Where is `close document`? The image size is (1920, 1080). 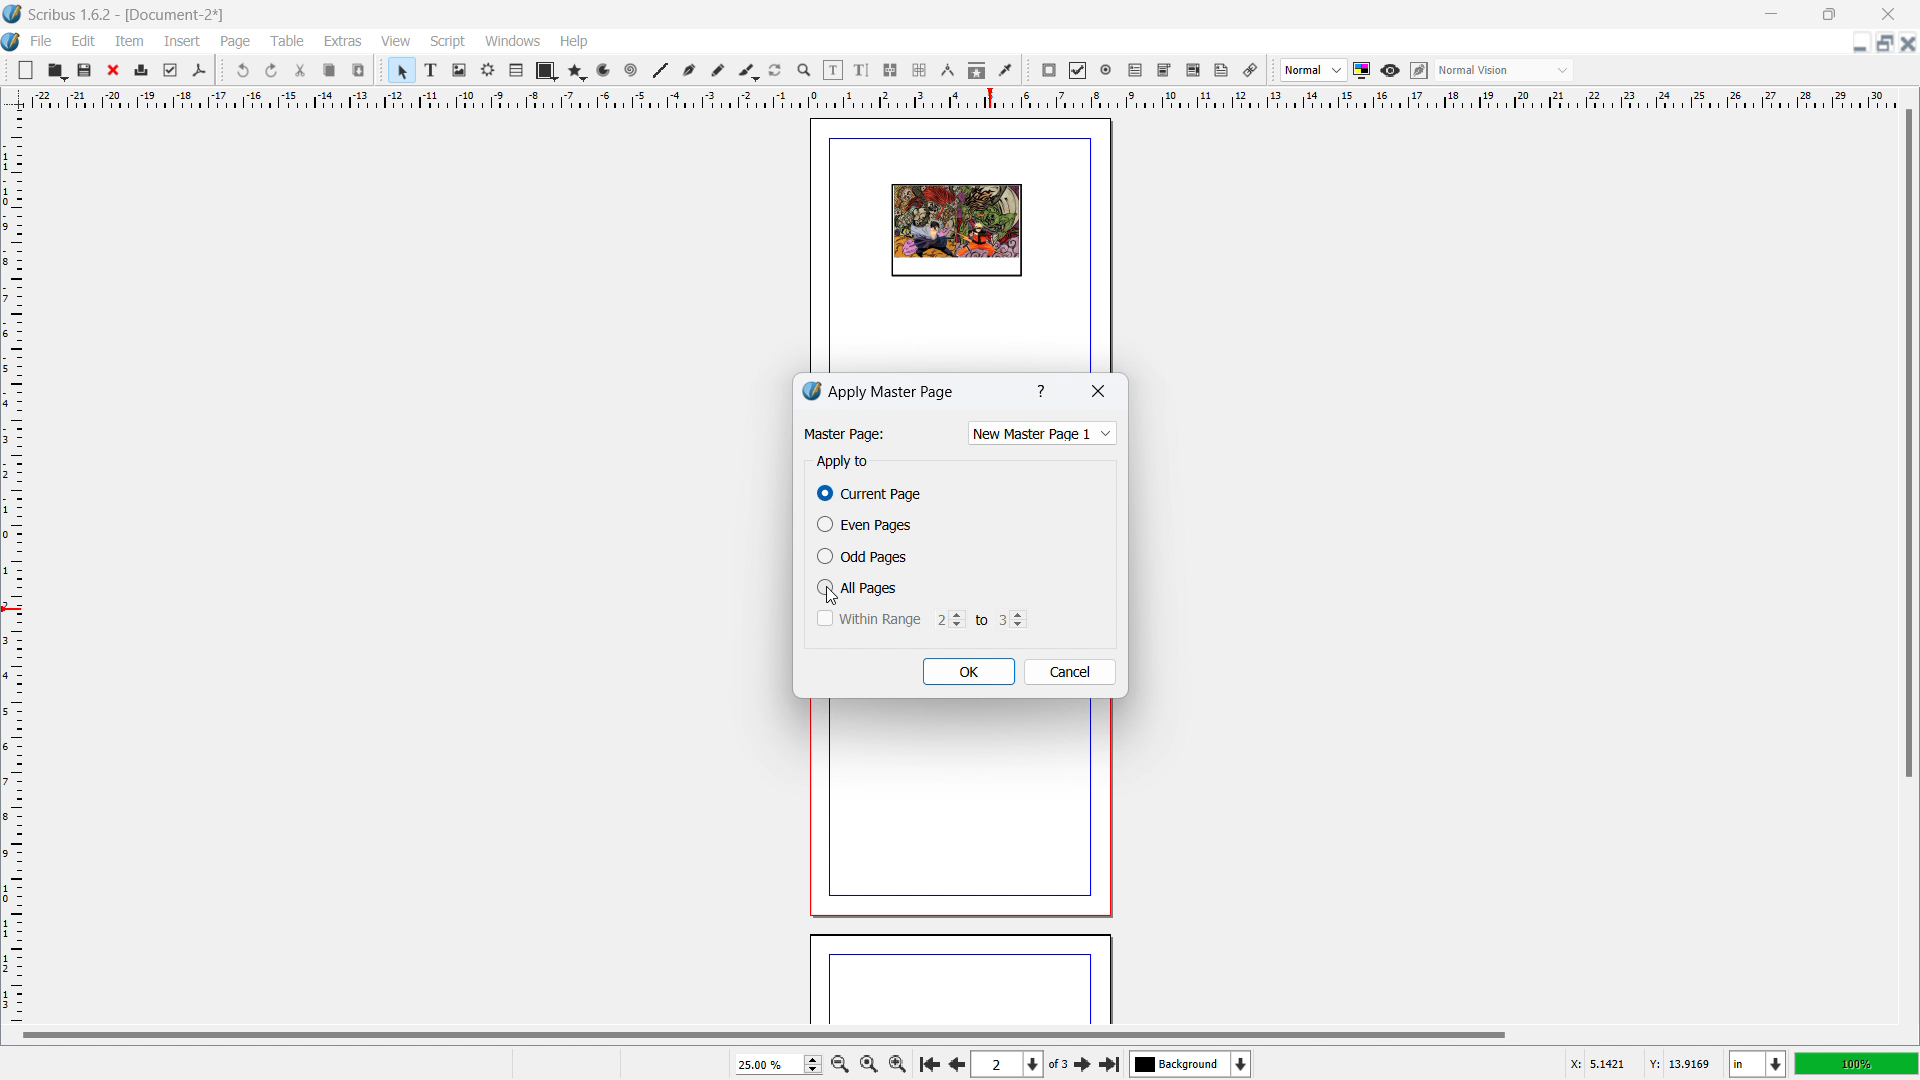
close document is located at coordinates (1908, 43).